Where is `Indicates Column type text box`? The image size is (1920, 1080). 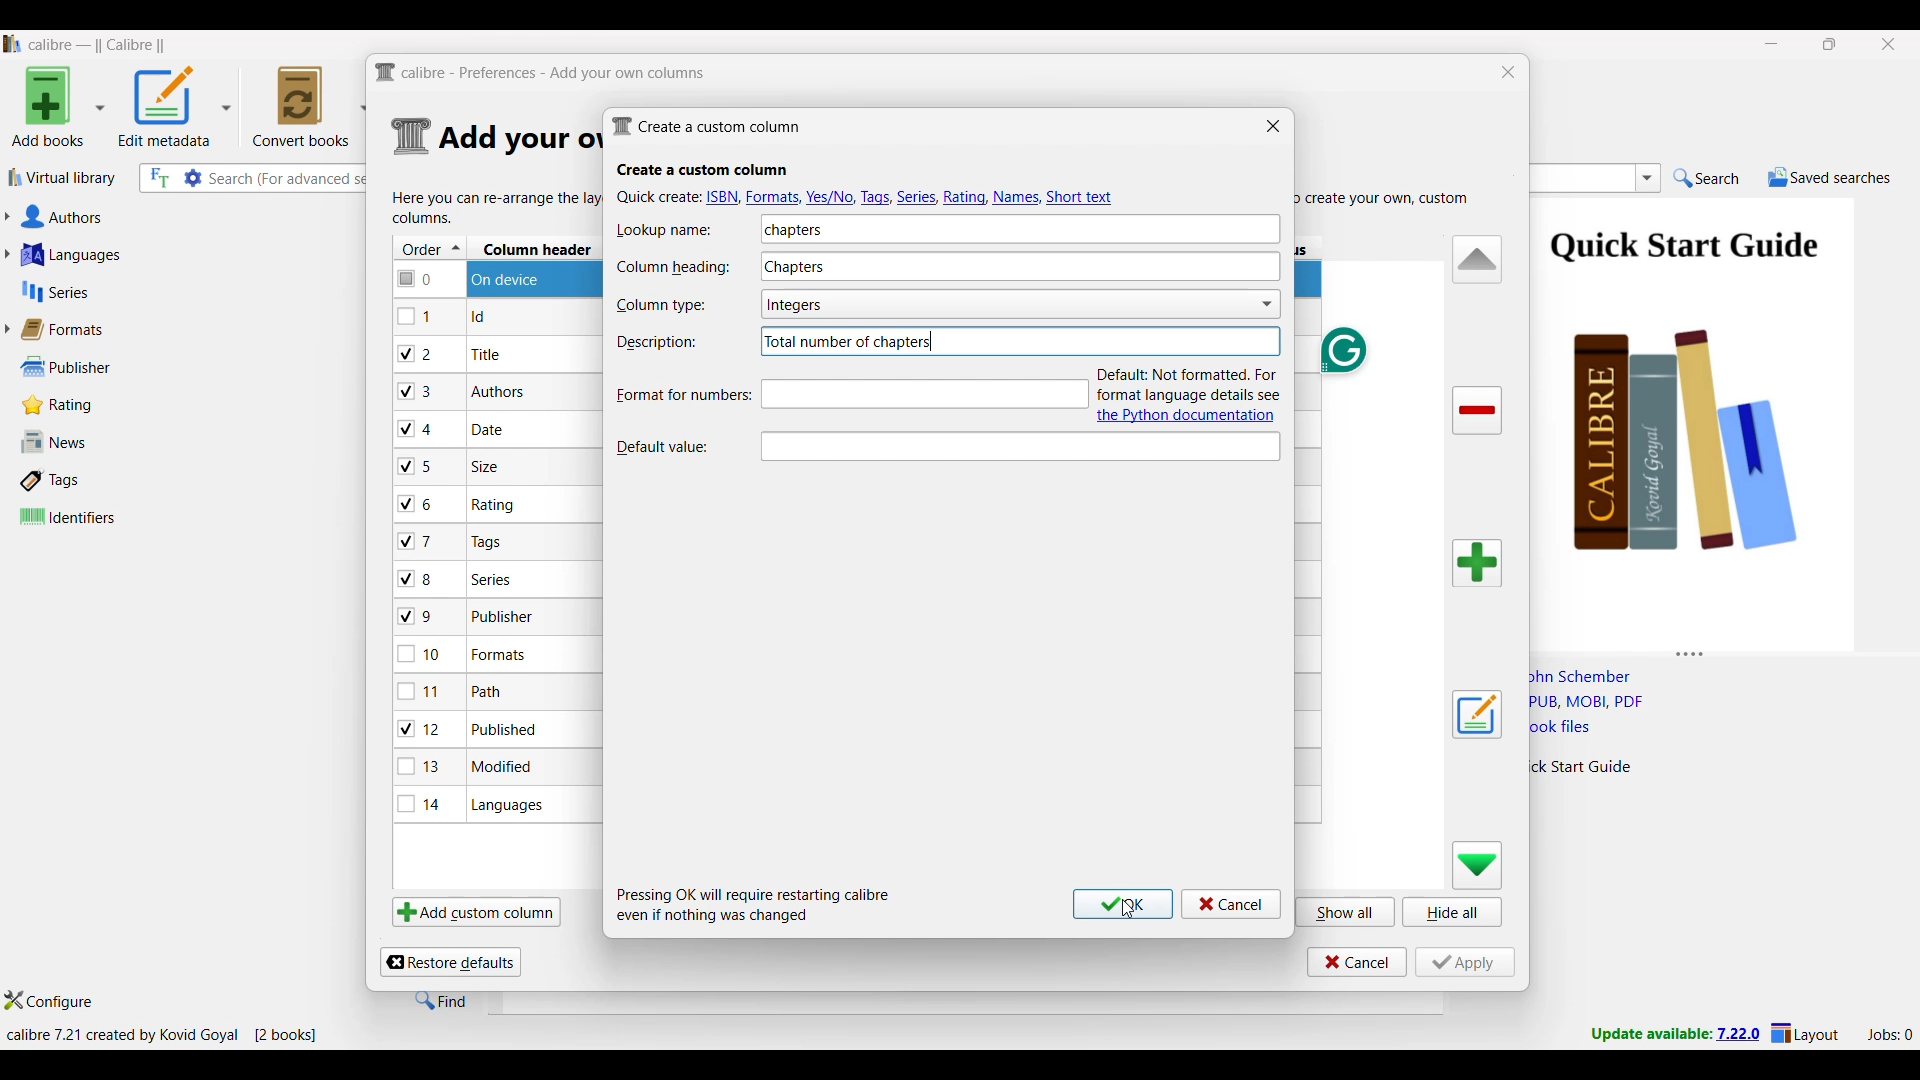 Indicates Column type text box is located at coordinates (660, 306).